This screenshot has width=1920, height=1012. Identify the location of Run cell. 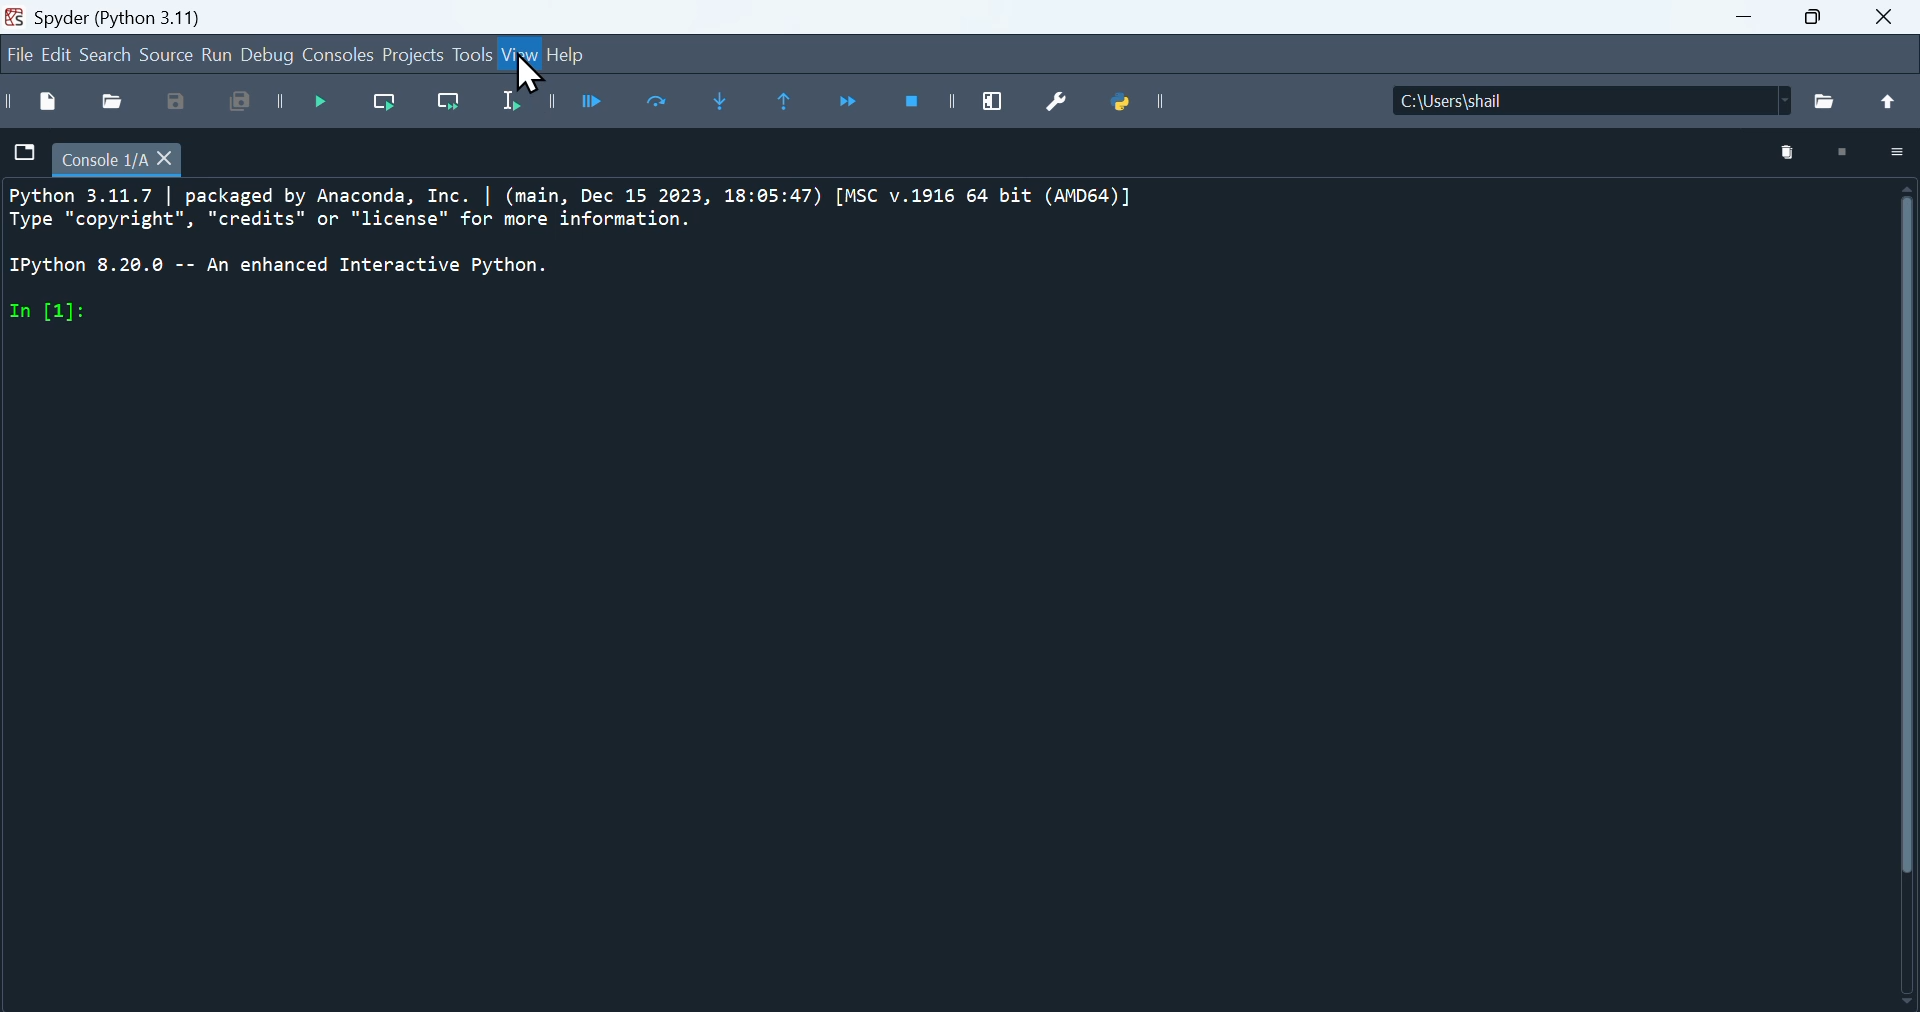
(599, 103).